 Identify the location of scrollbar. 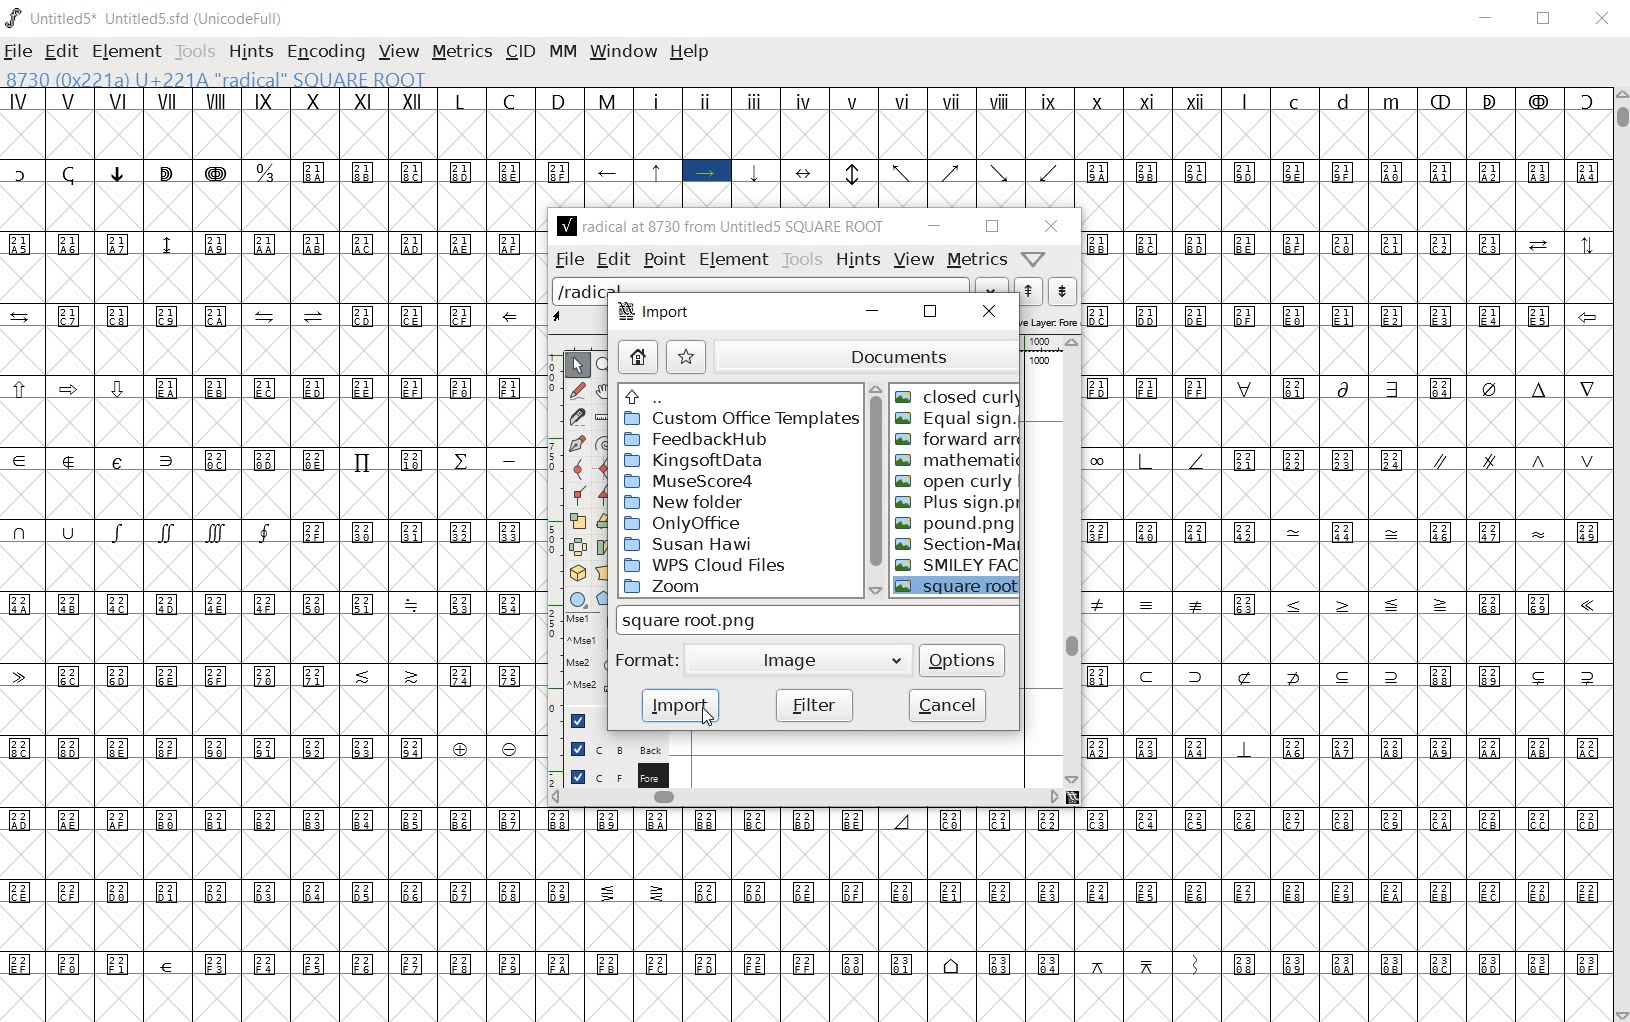
(805, 799).